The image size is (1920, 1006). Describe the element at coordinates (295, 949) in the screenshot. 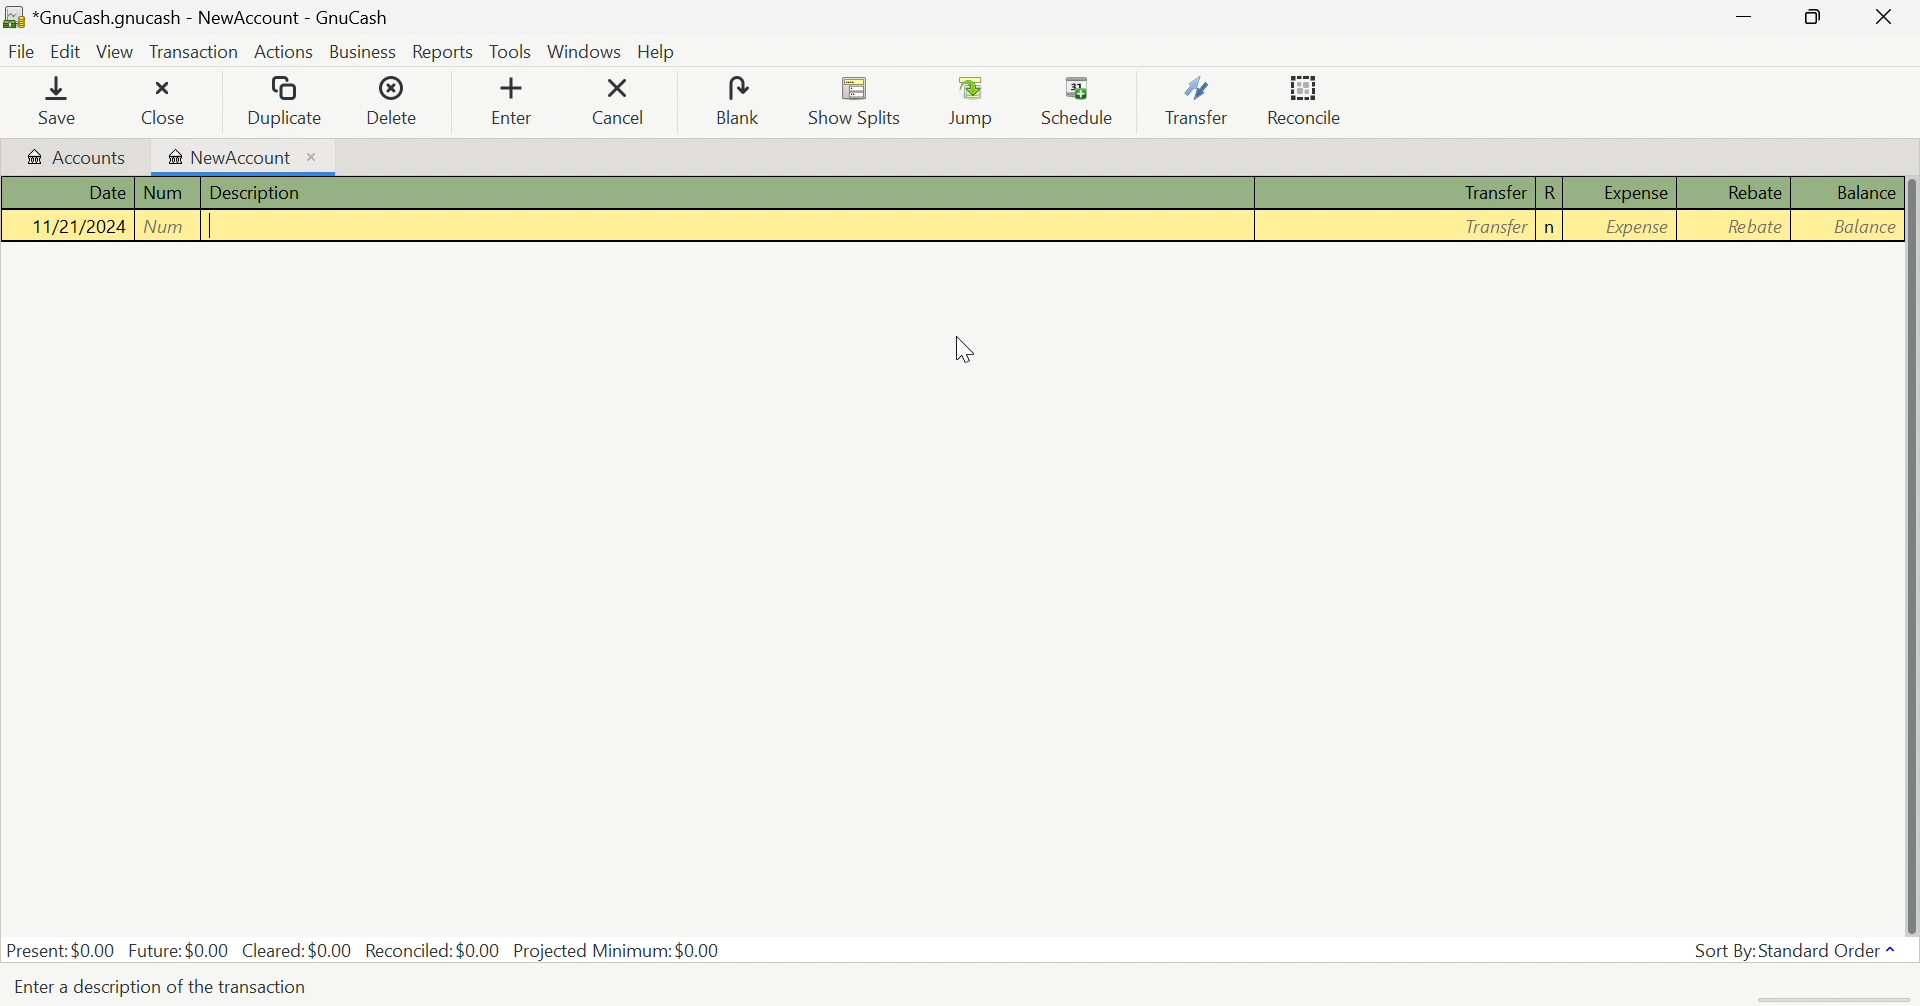

I see `Cleared: $0.00` at that location.